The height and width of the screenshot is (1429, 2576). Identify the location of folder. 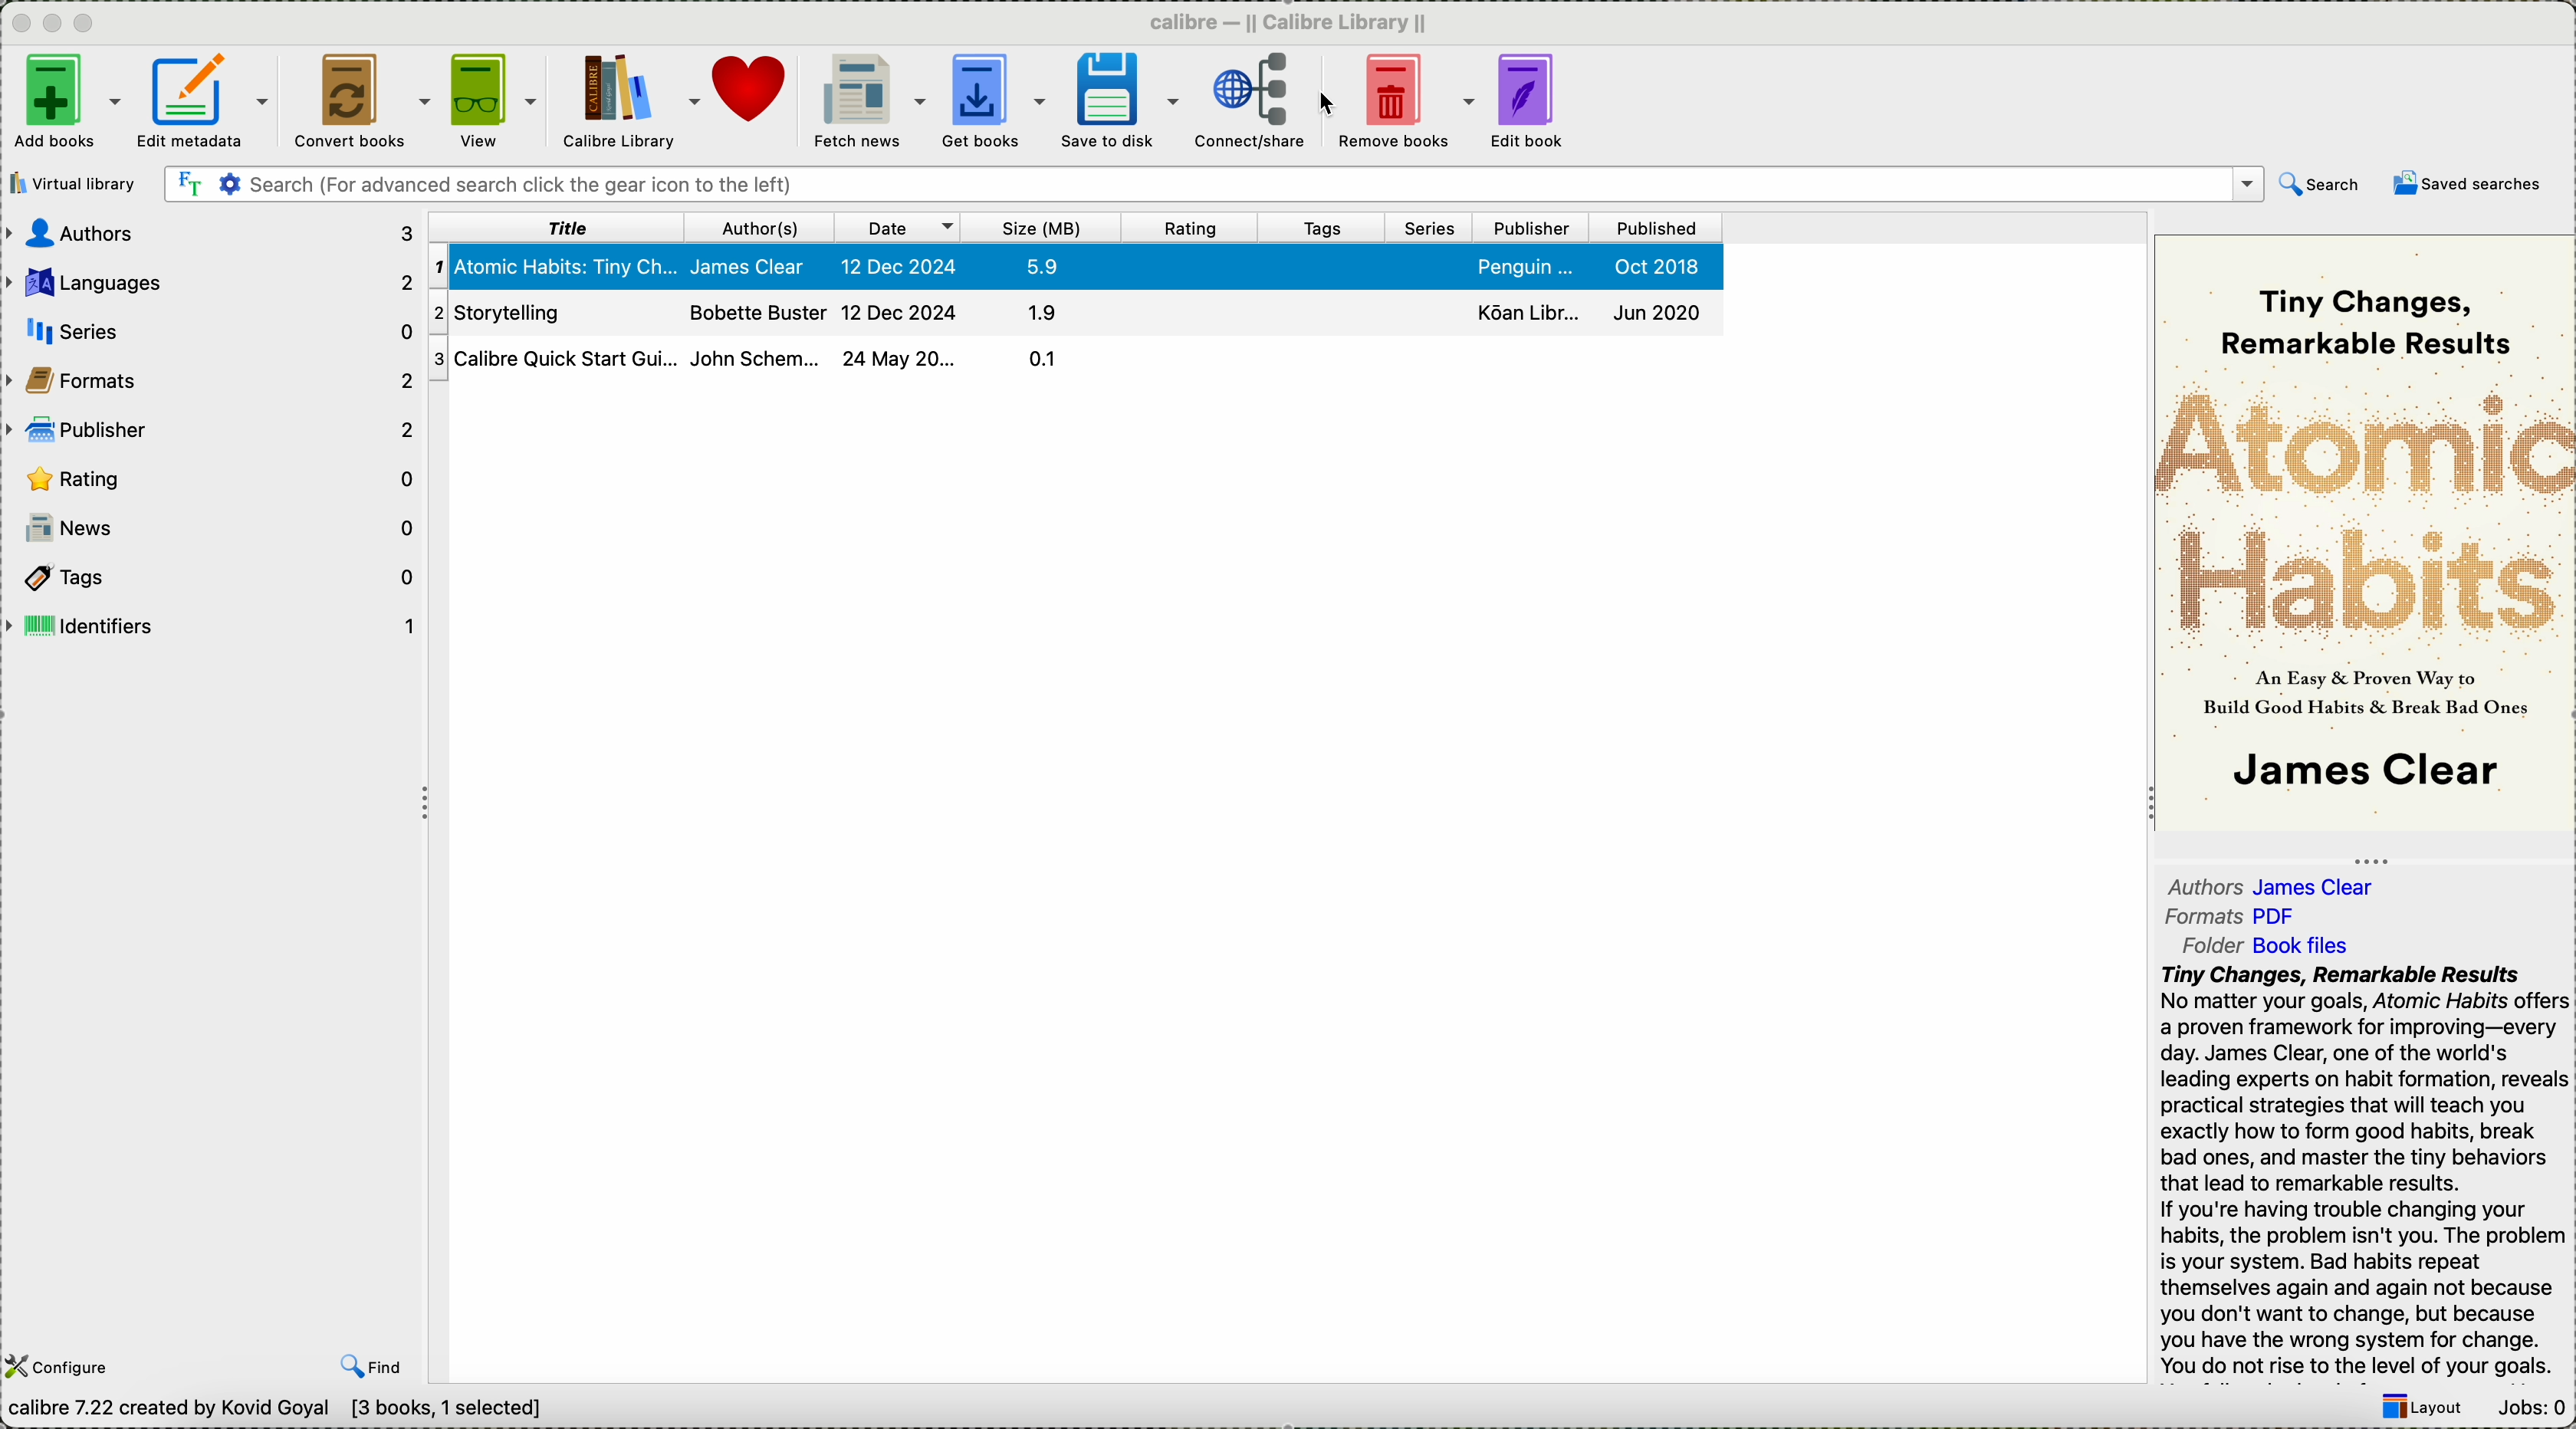
(2278, 943).